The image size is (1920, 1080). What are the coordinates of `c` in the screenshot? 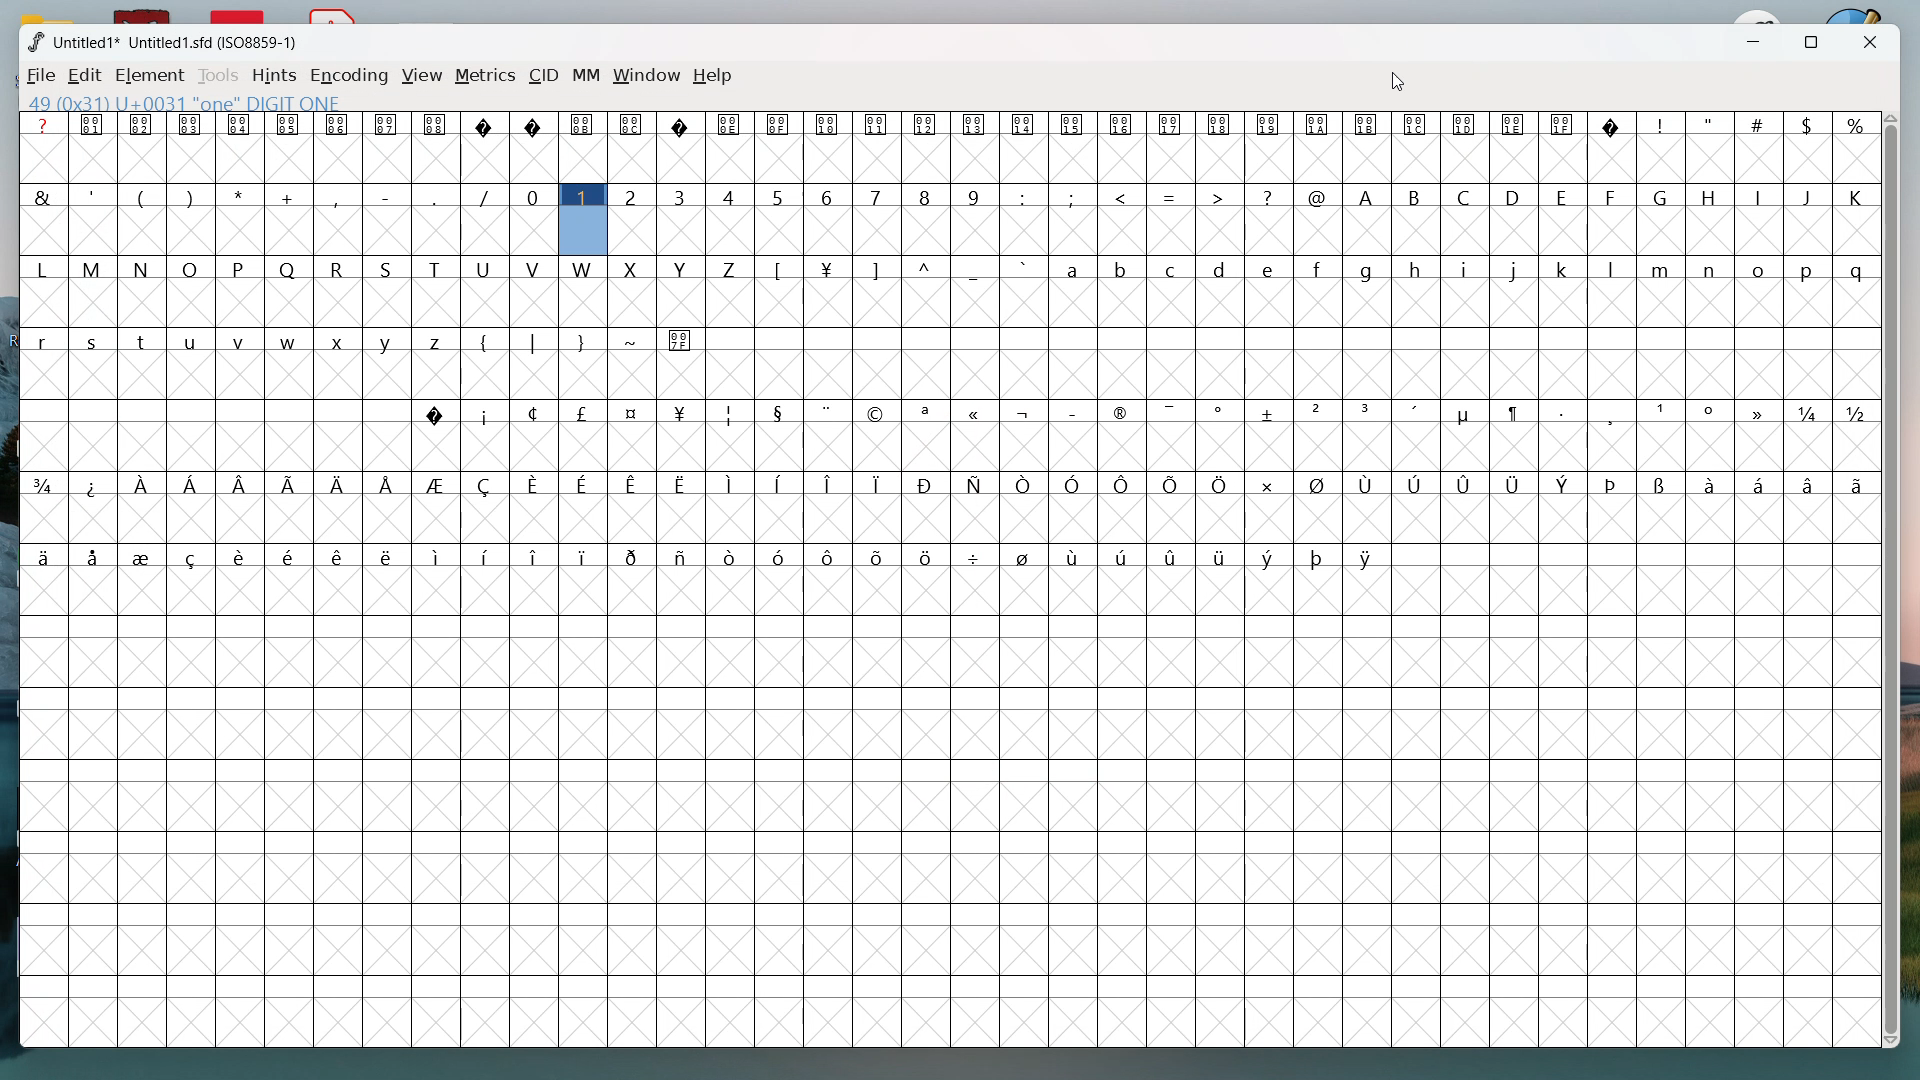 It's located at (1173, 268).